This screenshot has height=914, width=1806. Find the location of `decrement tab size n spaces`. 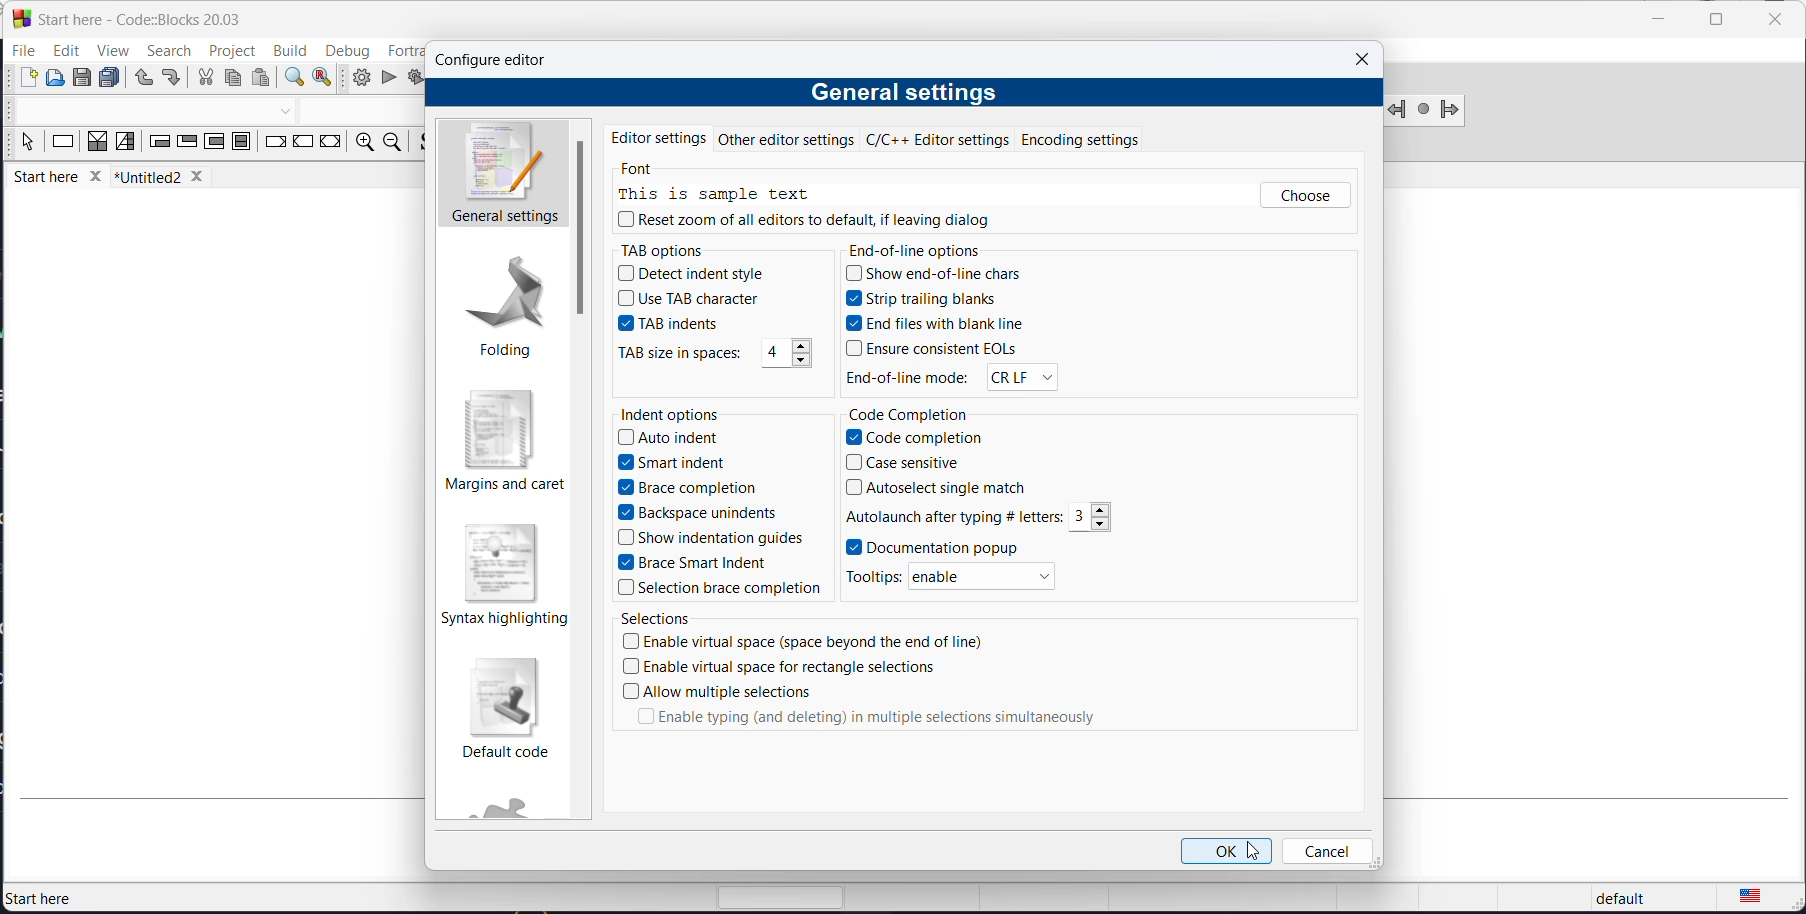

decrement tab size n spaces is located at coordinates (804, 362).